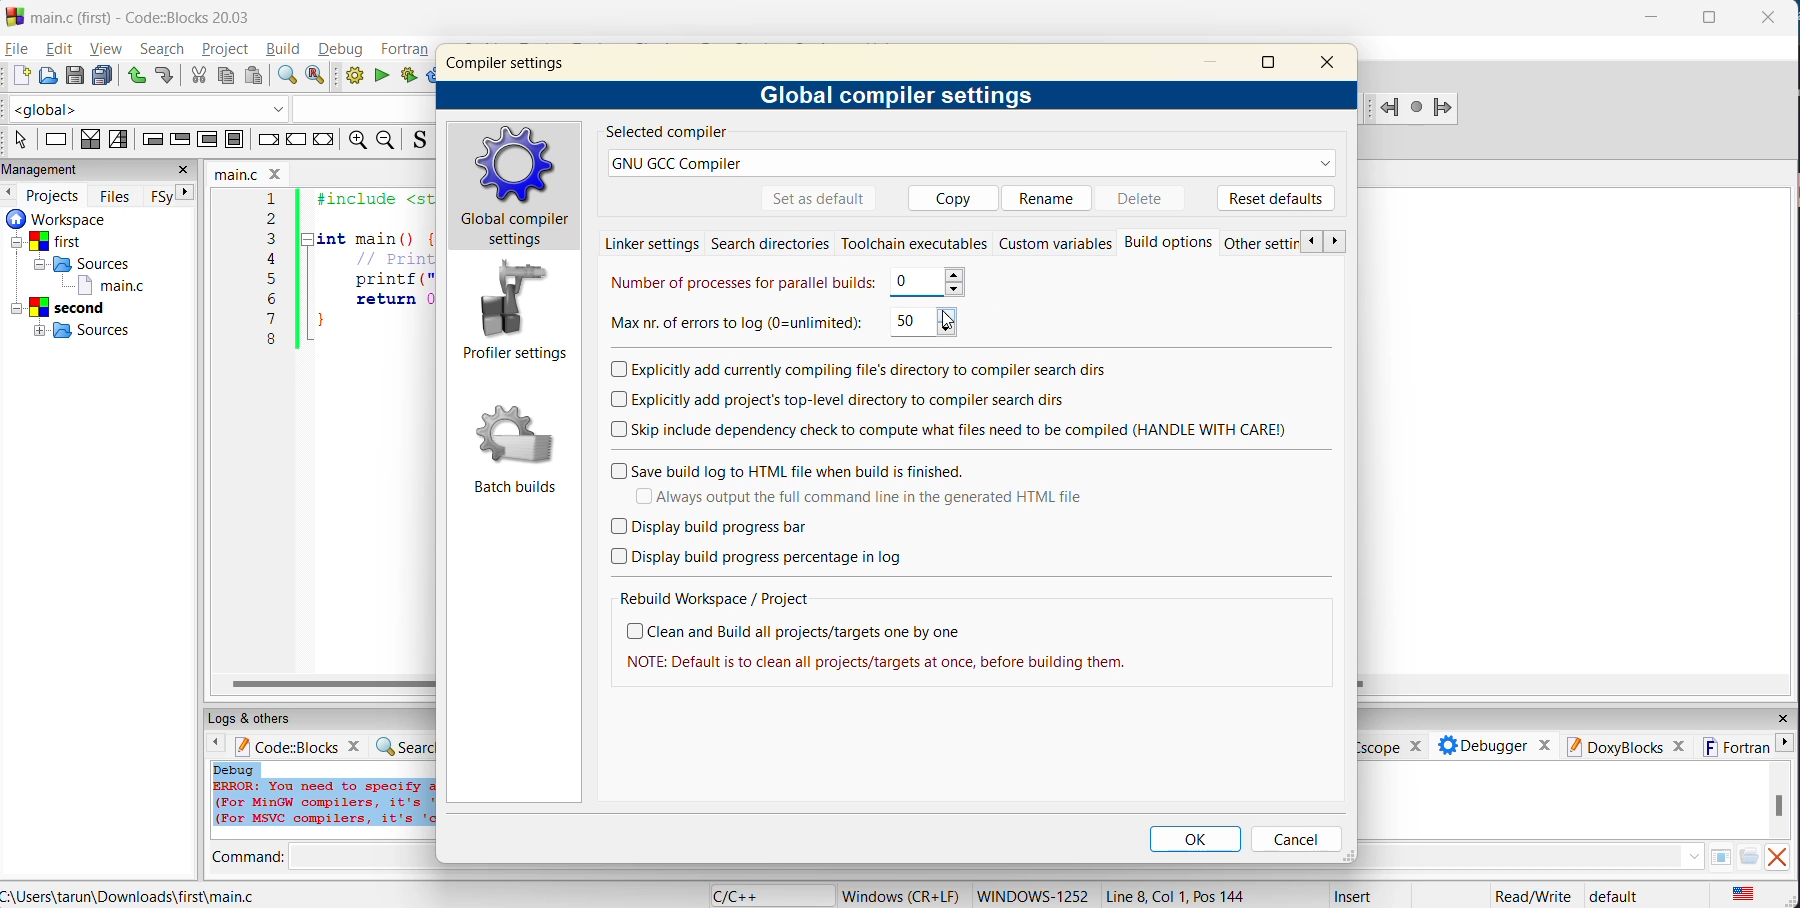  Describe the element at coordinates (210, 141) in the screenshot. I see `counting loop` at that location.